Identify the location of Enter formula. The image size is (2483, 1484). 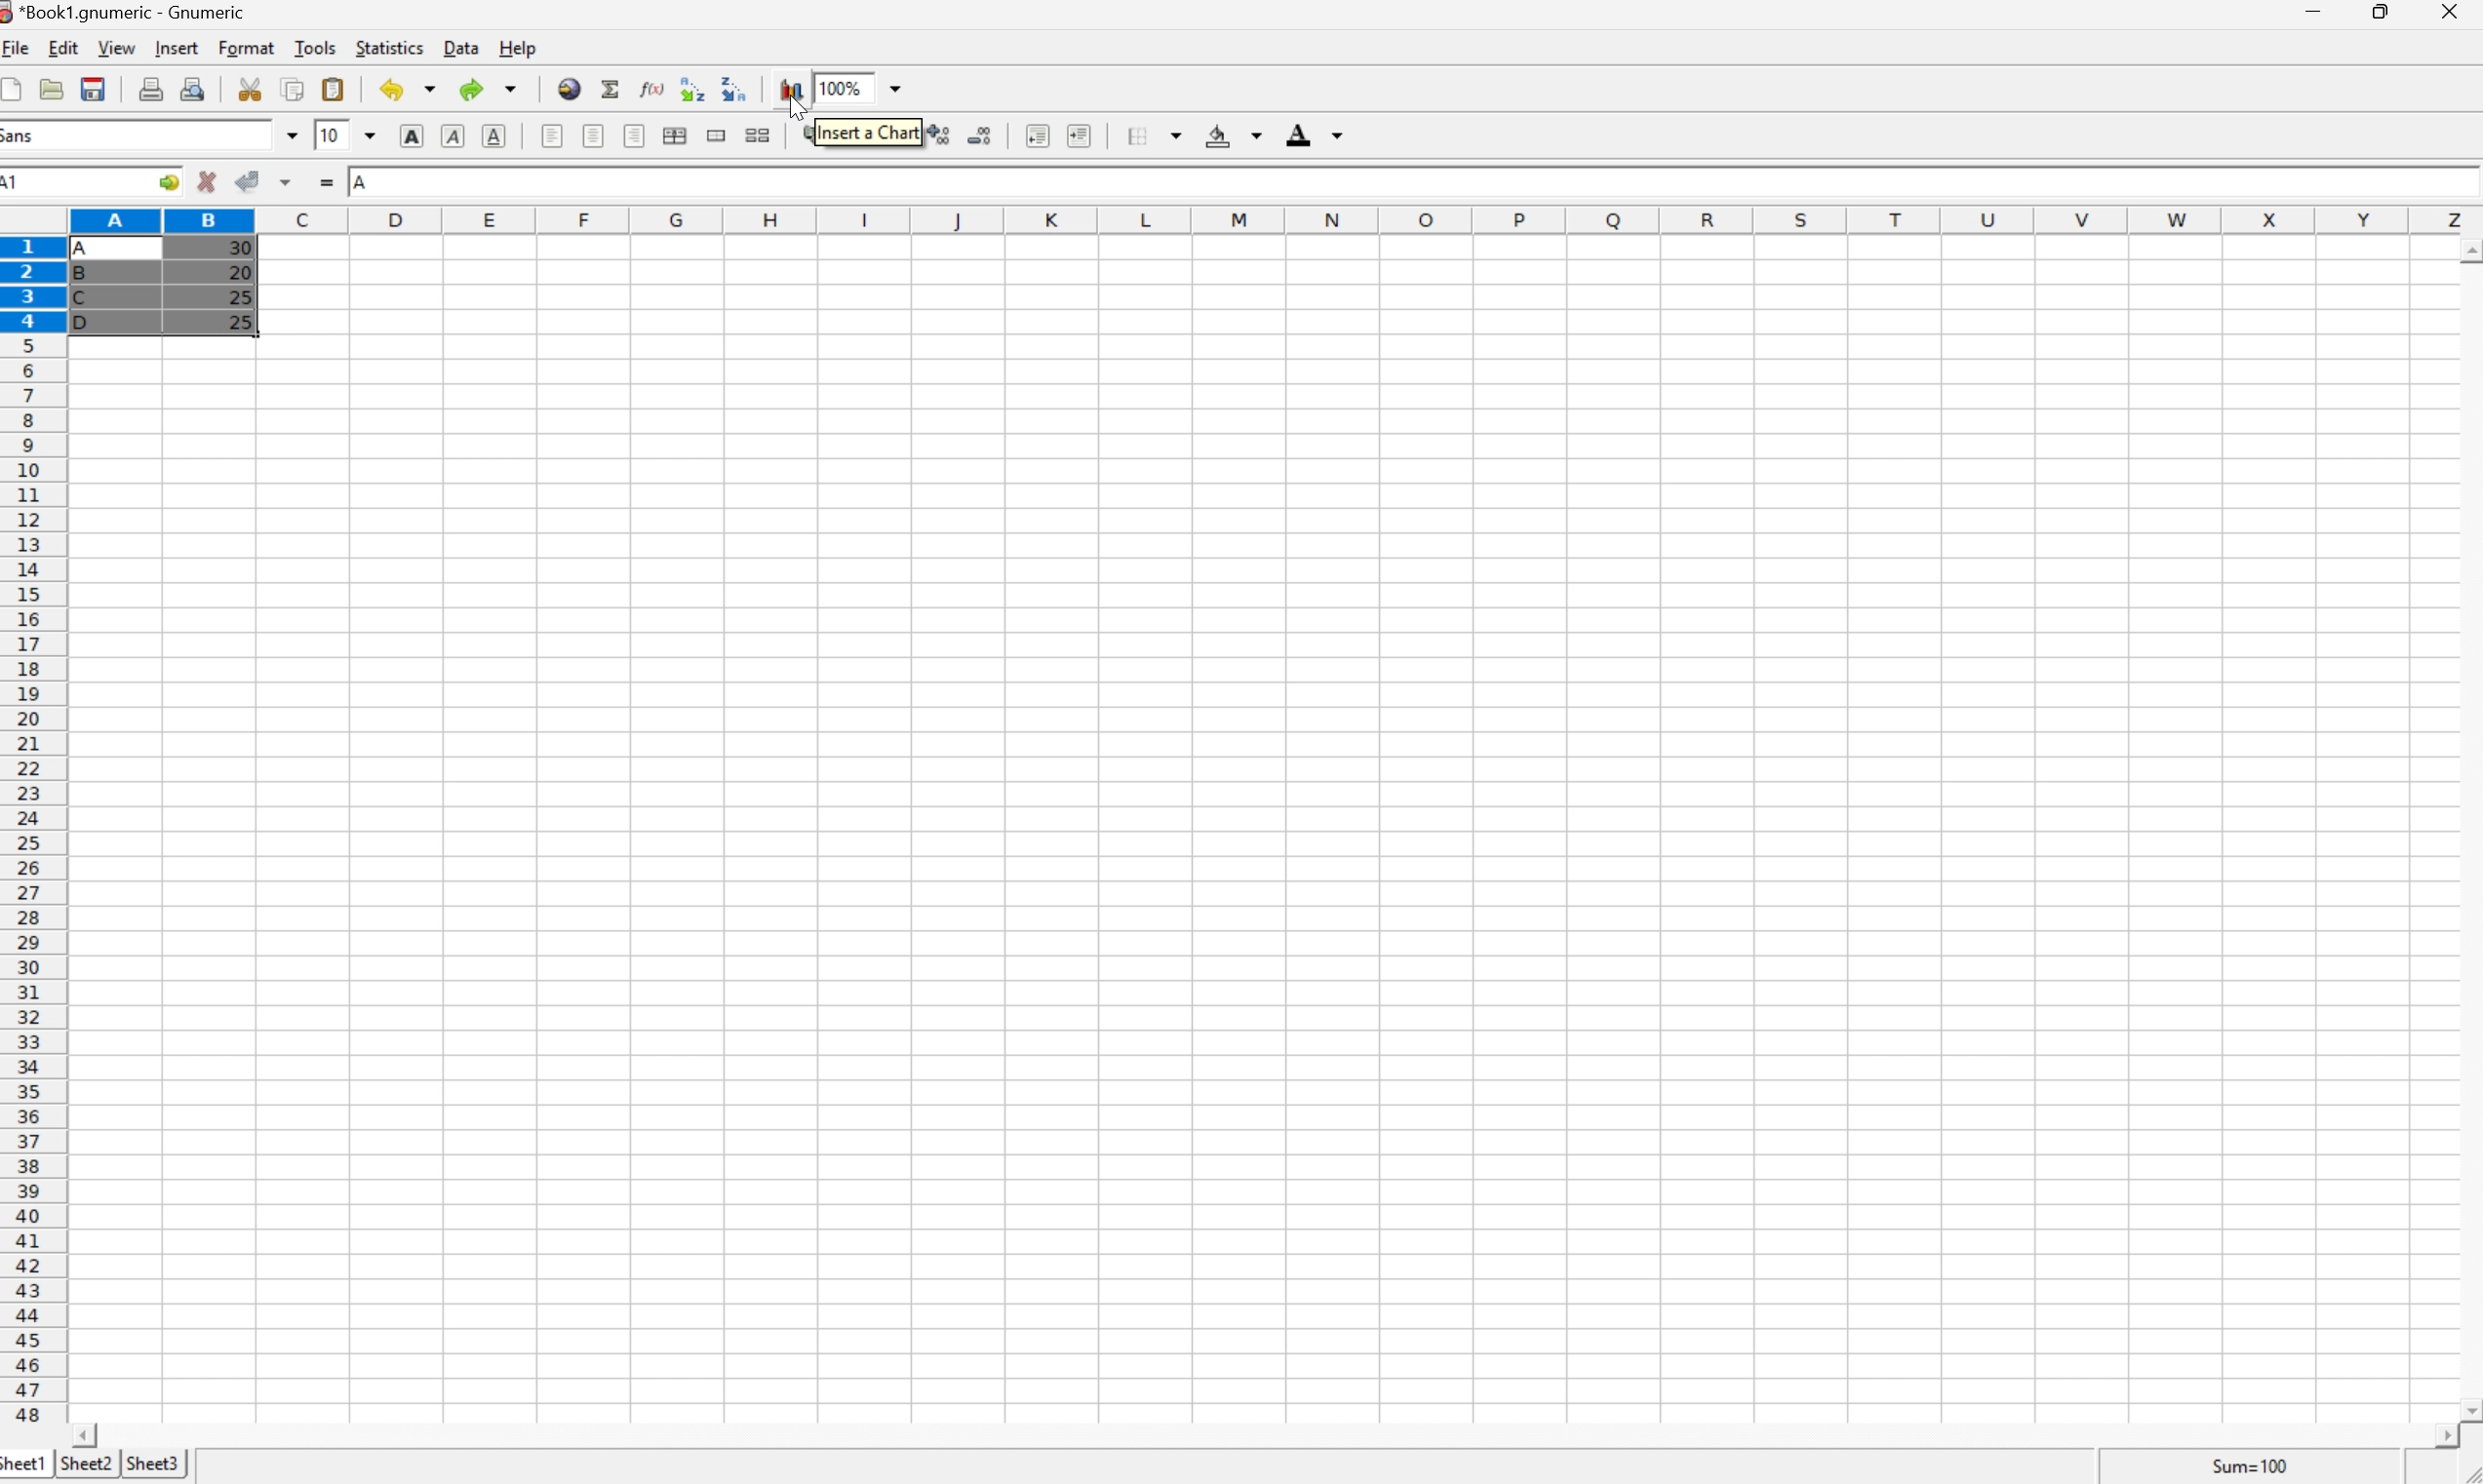
(326, 180).